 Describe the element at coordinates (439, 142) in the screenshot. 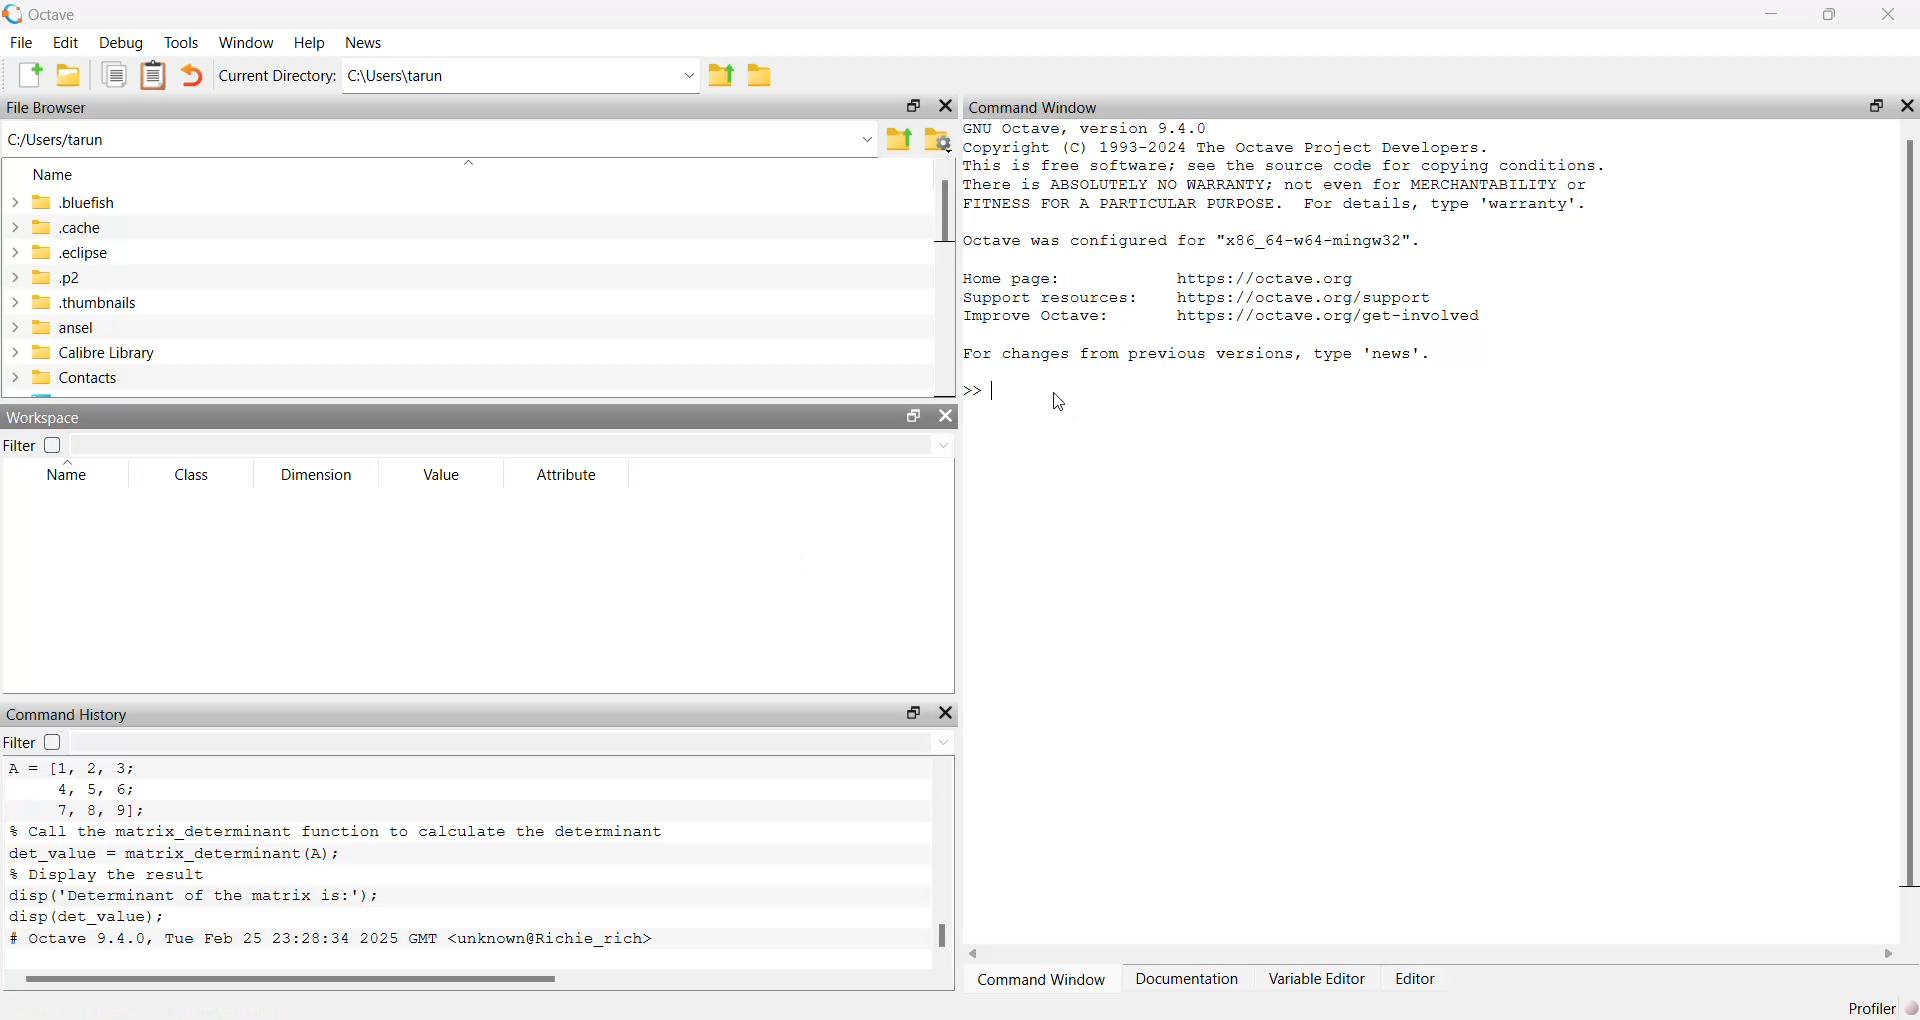

I see `C:/Users/tarun` at that location.